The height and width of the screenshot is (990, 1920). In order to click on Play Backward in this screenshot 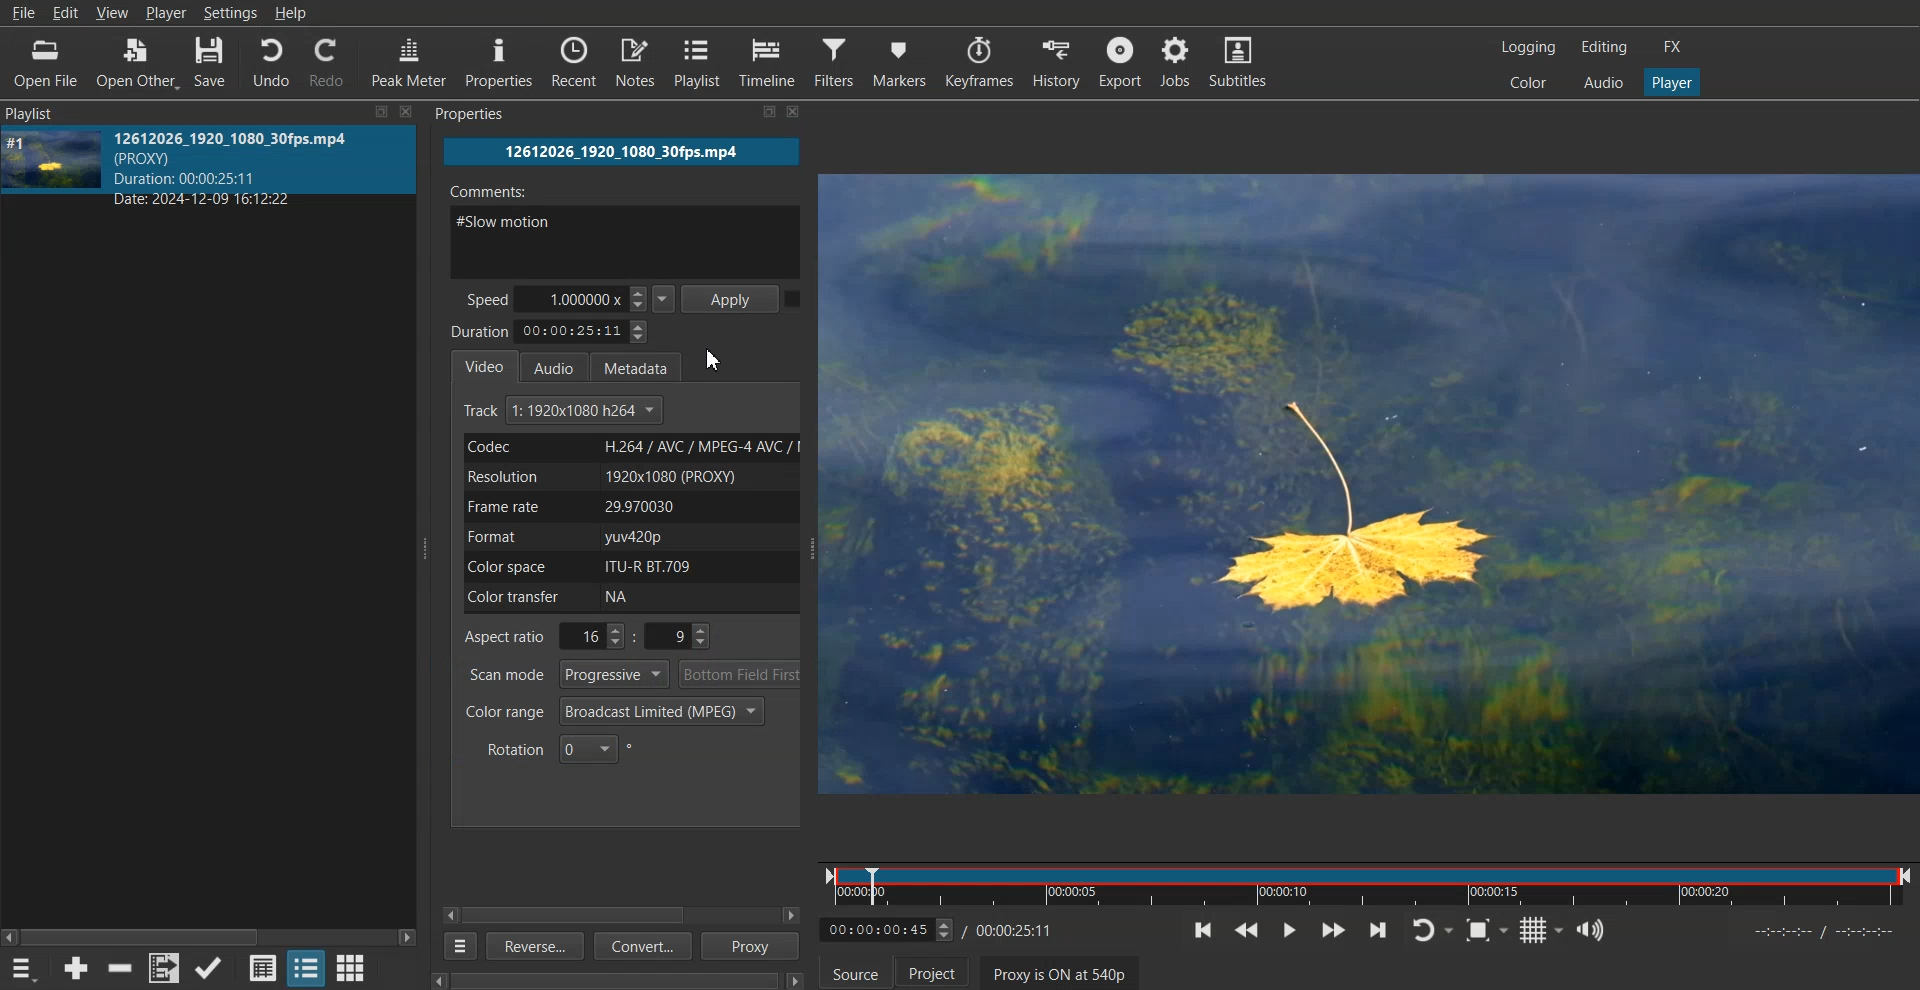, I will do `click(1246, 930)`.